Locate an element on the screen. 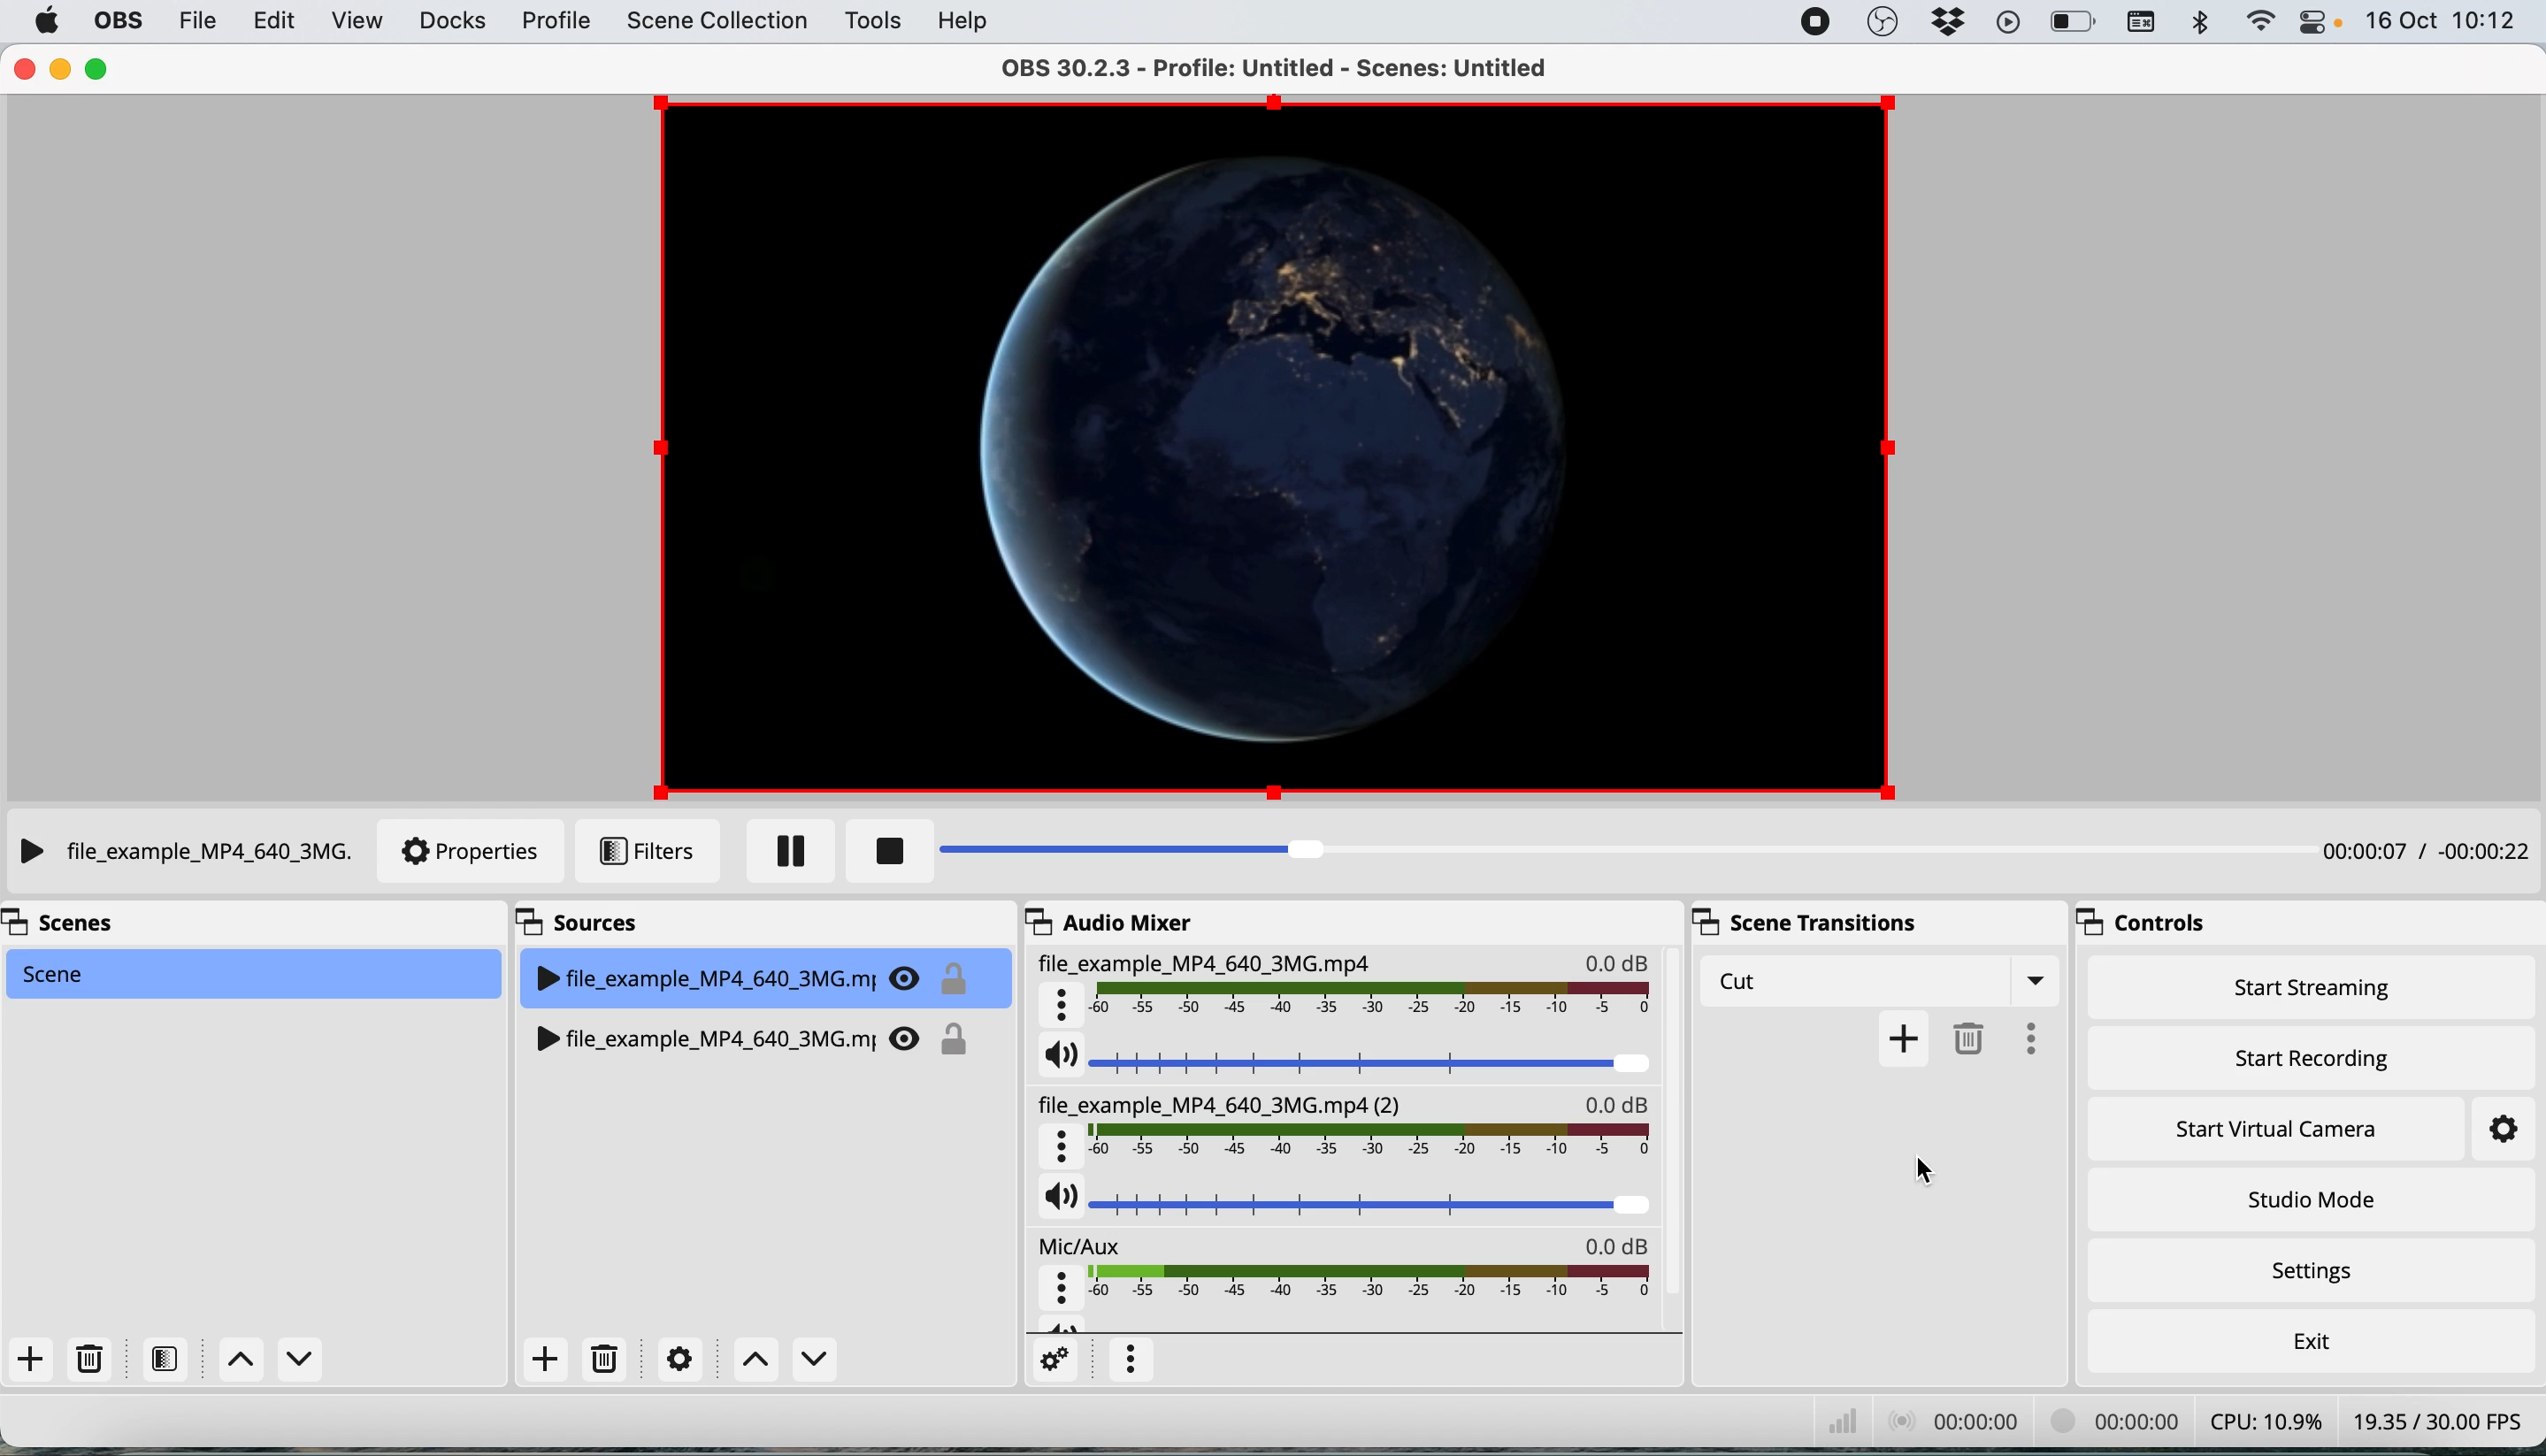  start virtual camera is located at coordinates (2282, 1129).